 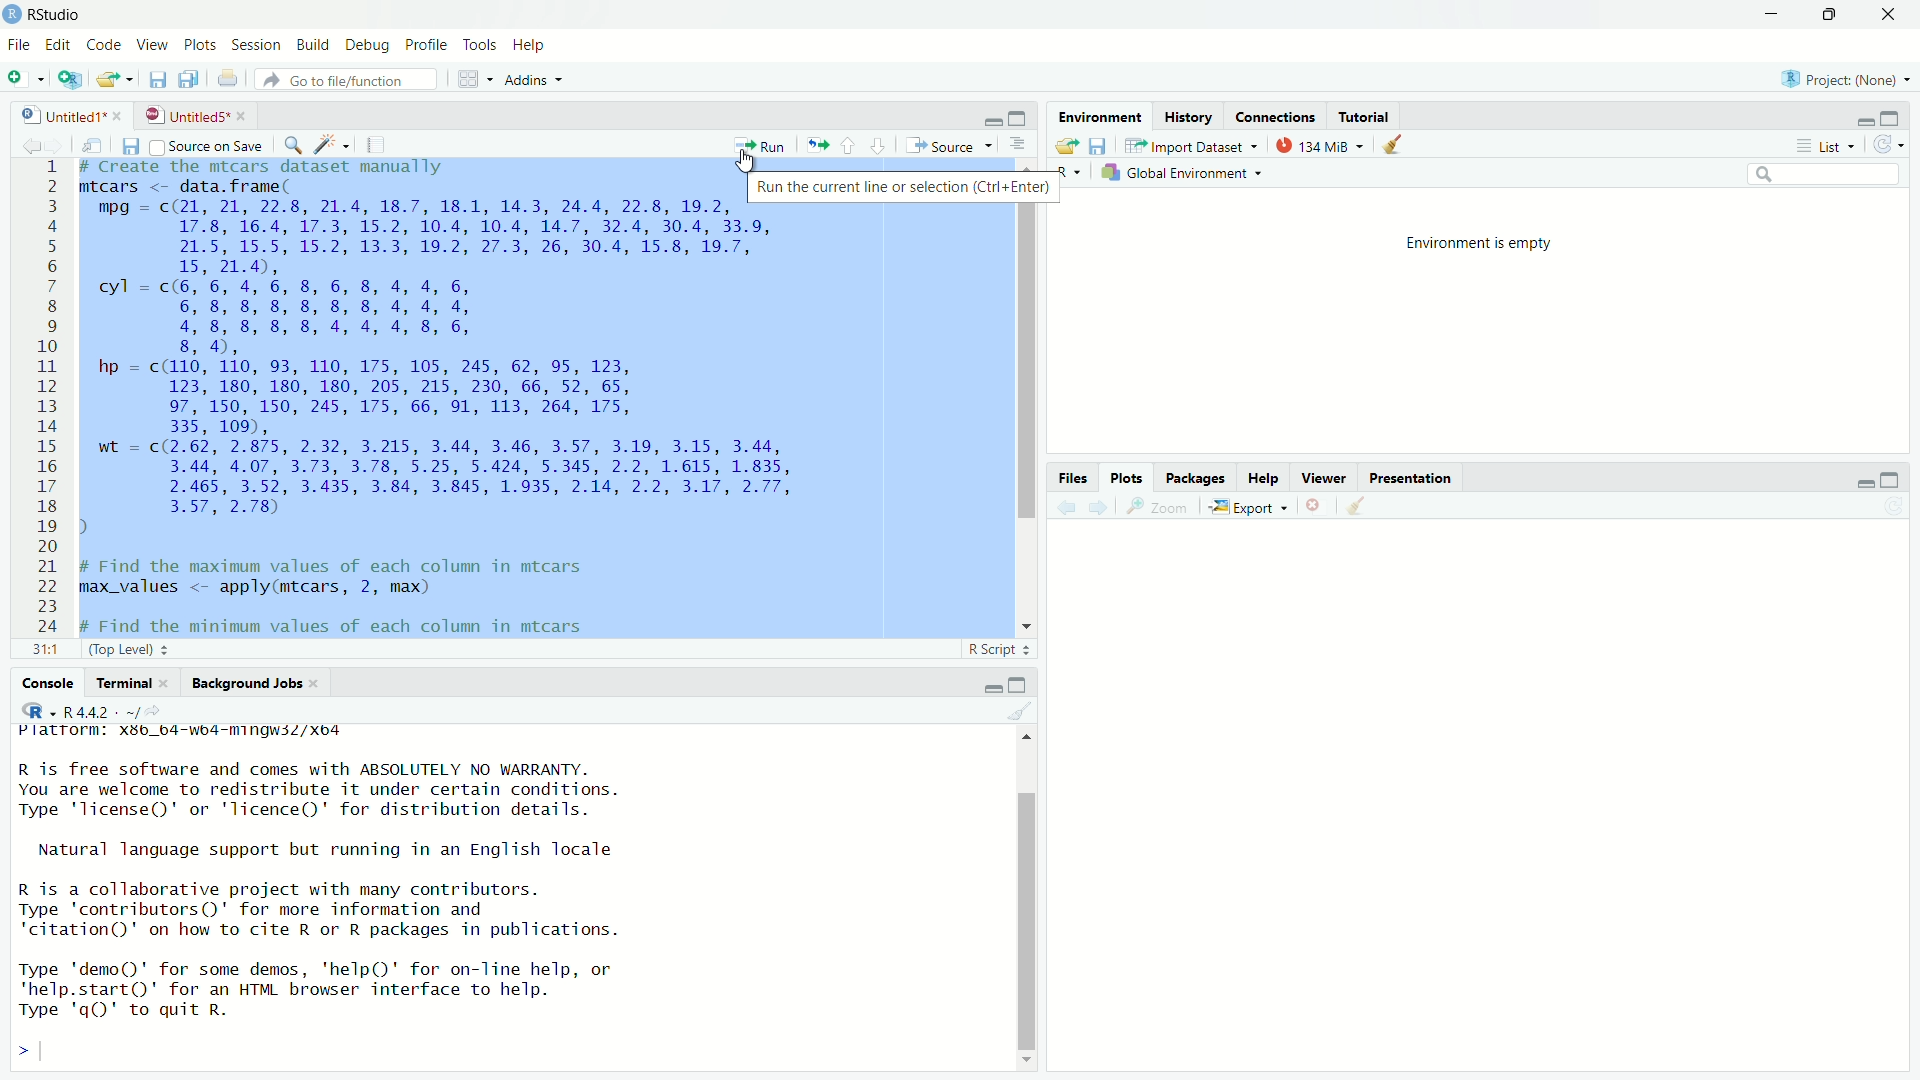 I want to click on zoom, so click(x=1158, y=508).